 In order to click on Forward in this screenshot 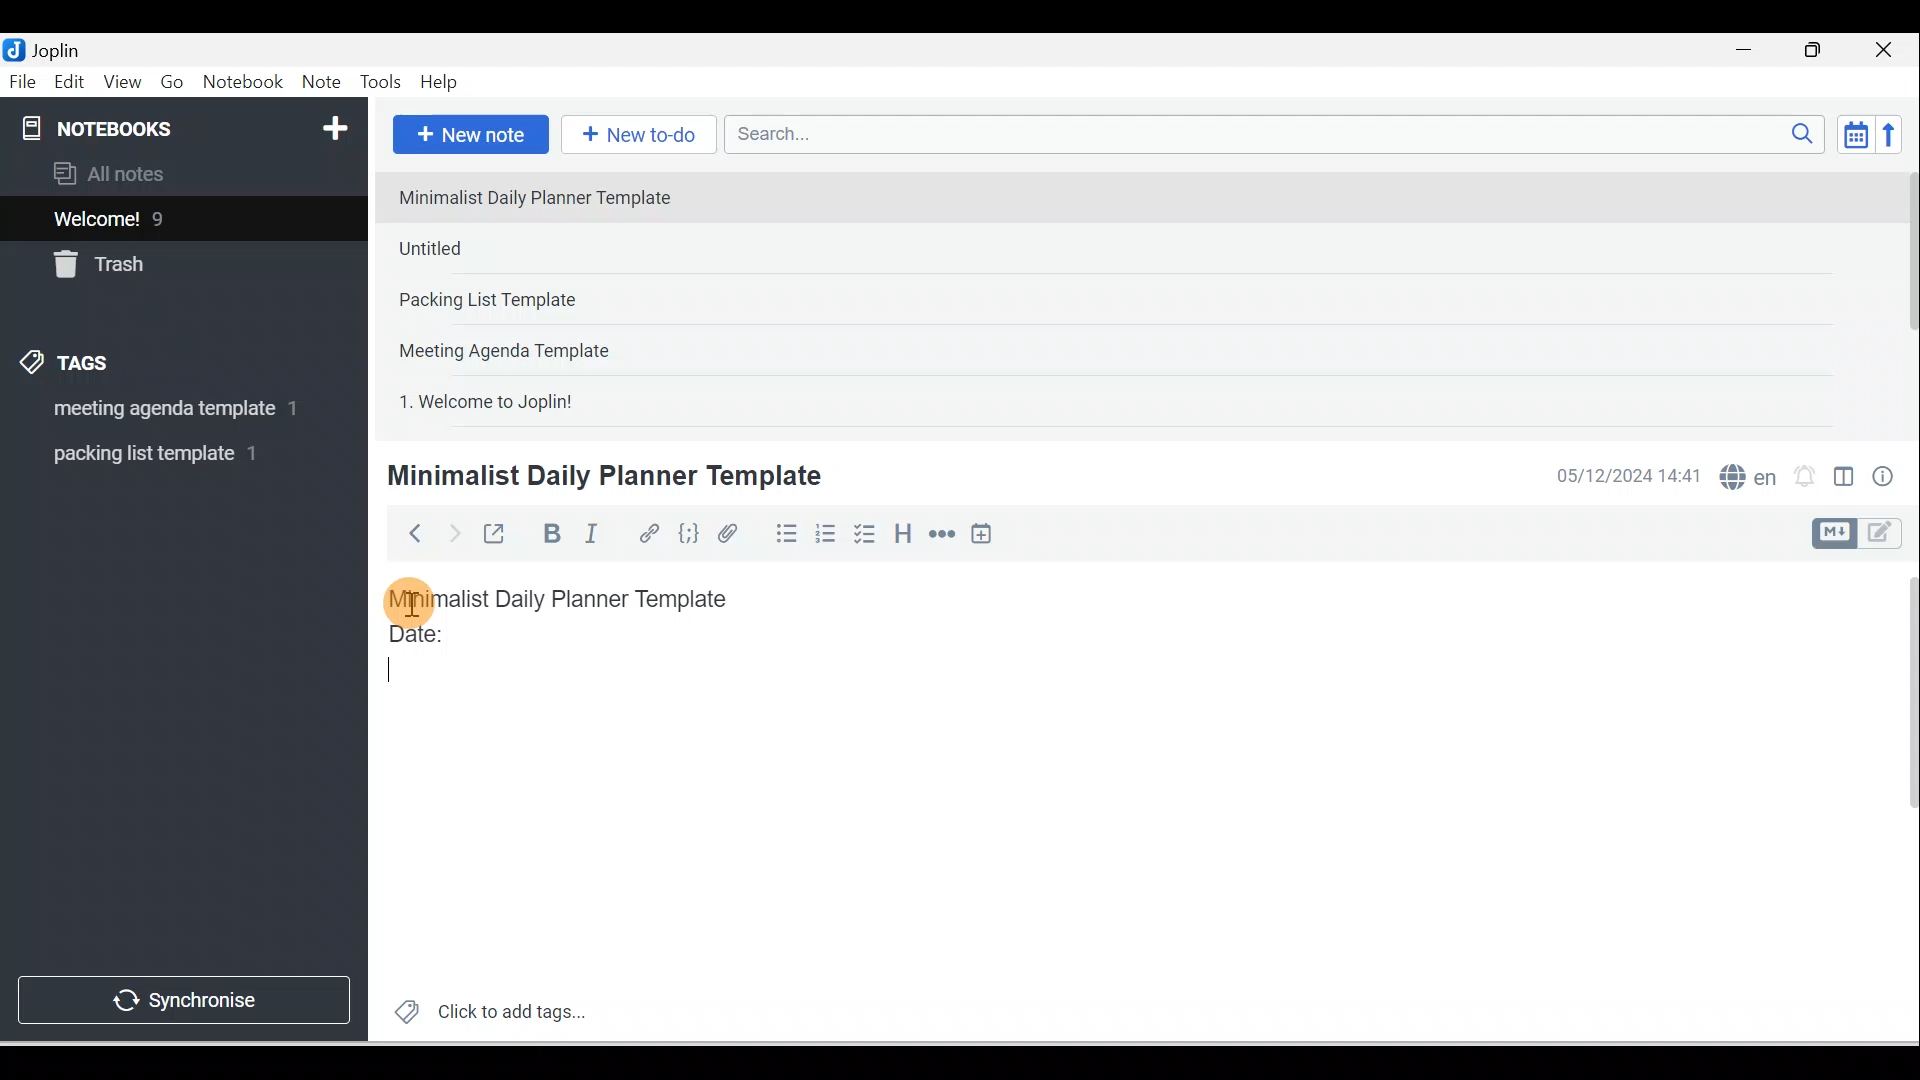, I will do `click(452, 532)`.